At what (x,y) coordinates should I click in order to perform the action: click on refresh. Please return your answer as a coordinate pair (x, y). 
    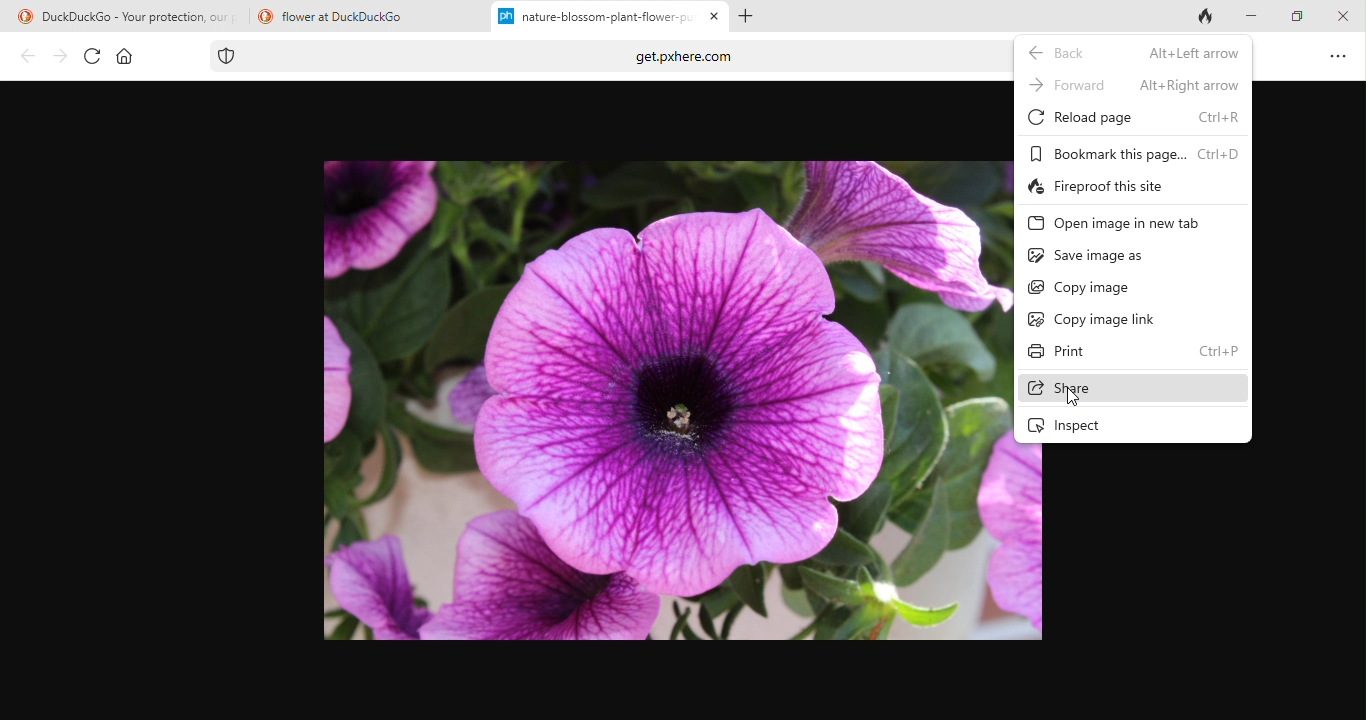
    Looking at the image, I should click on (89, 56).